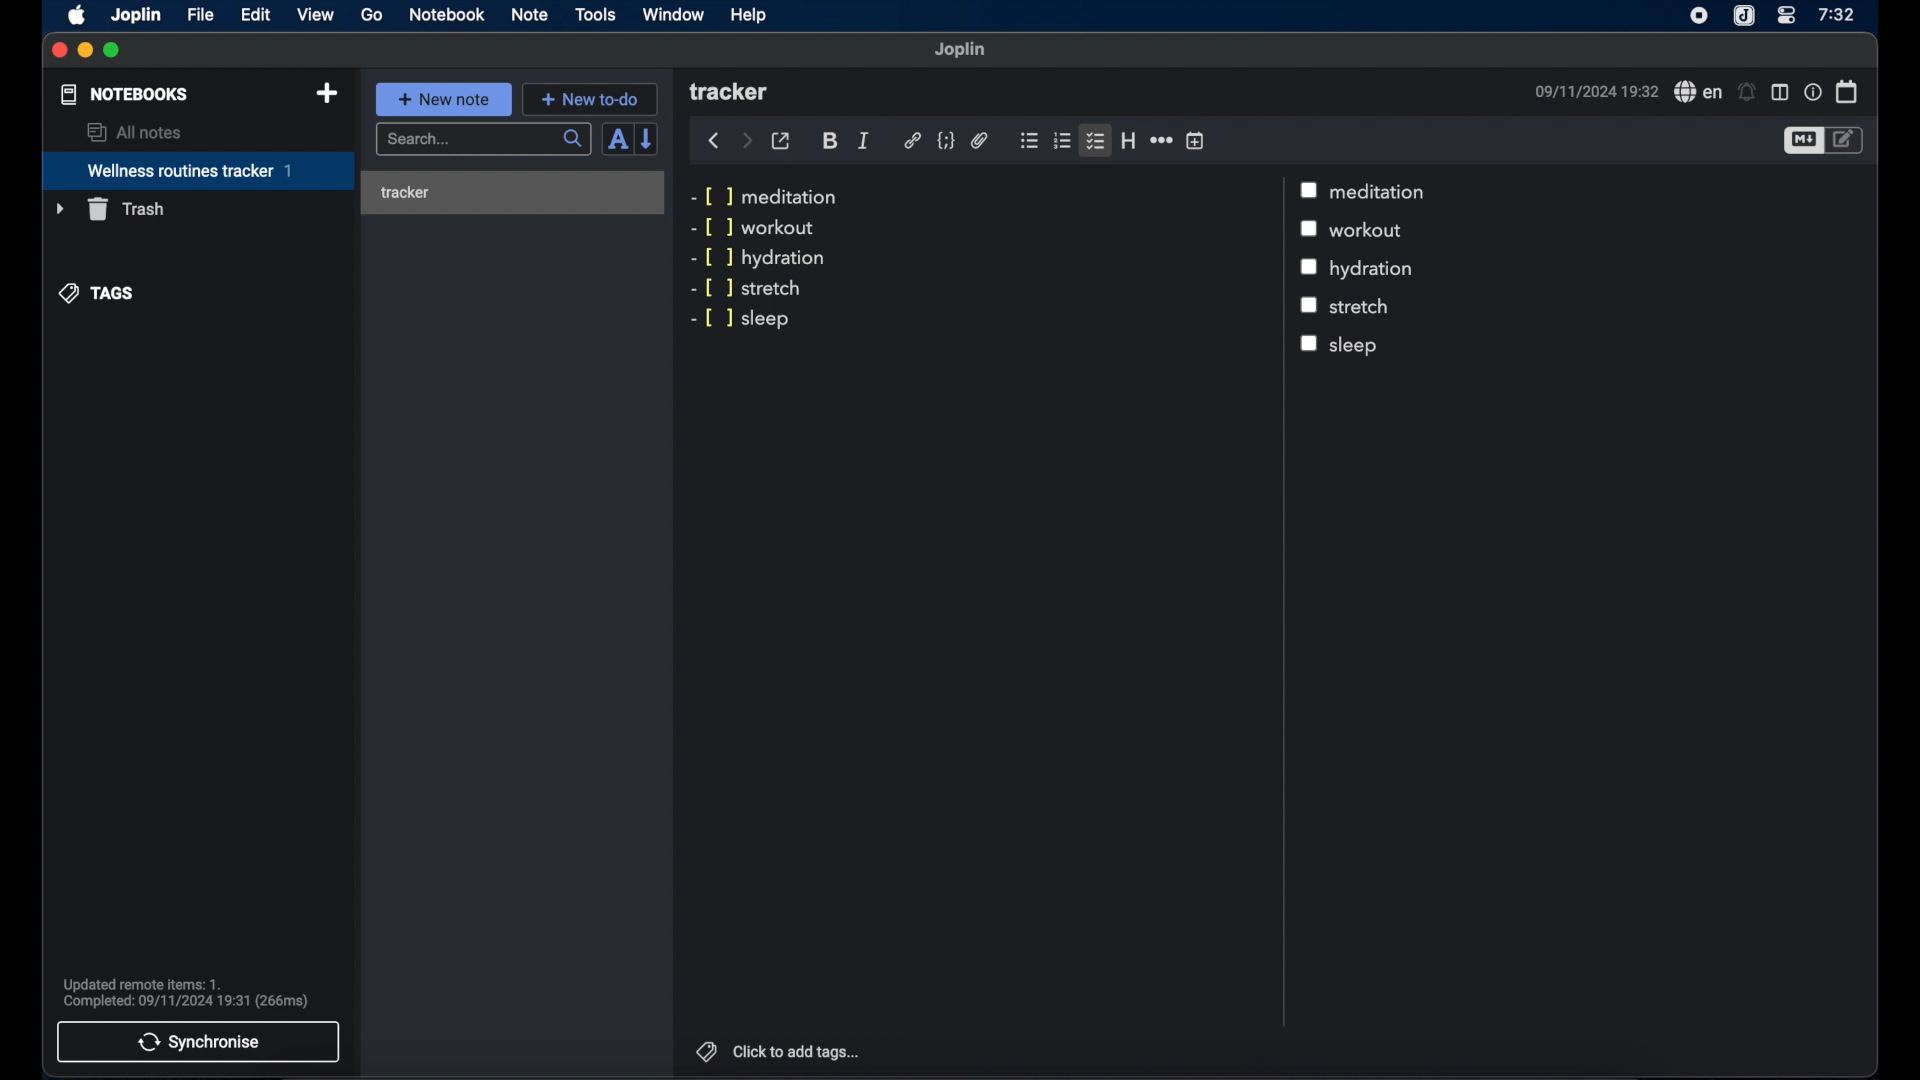 This screenshot has width=1920, height=1080. What do you see at coordinates (125, 94) in the screenshot?
I see `notebooks` at bounding box center [125, 94].